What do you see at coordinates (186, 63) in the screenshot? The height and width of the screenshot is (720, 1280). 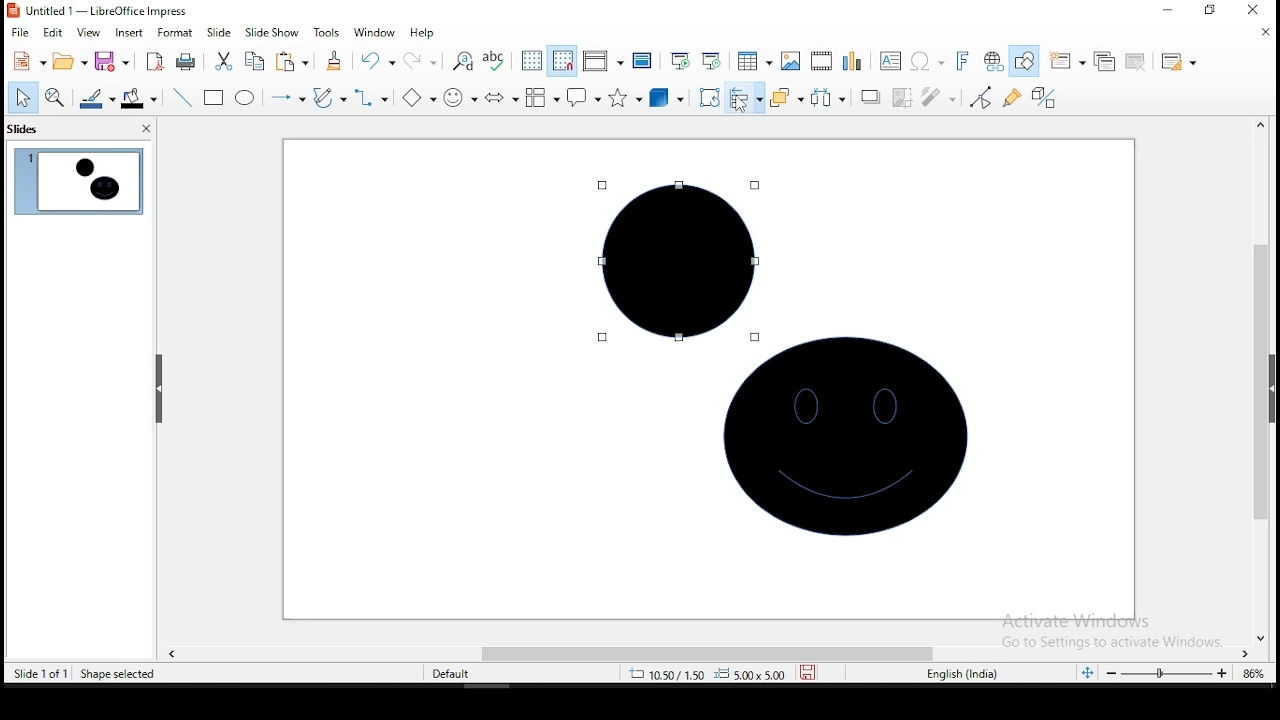 I see `print` at bounding box center [186, 63].